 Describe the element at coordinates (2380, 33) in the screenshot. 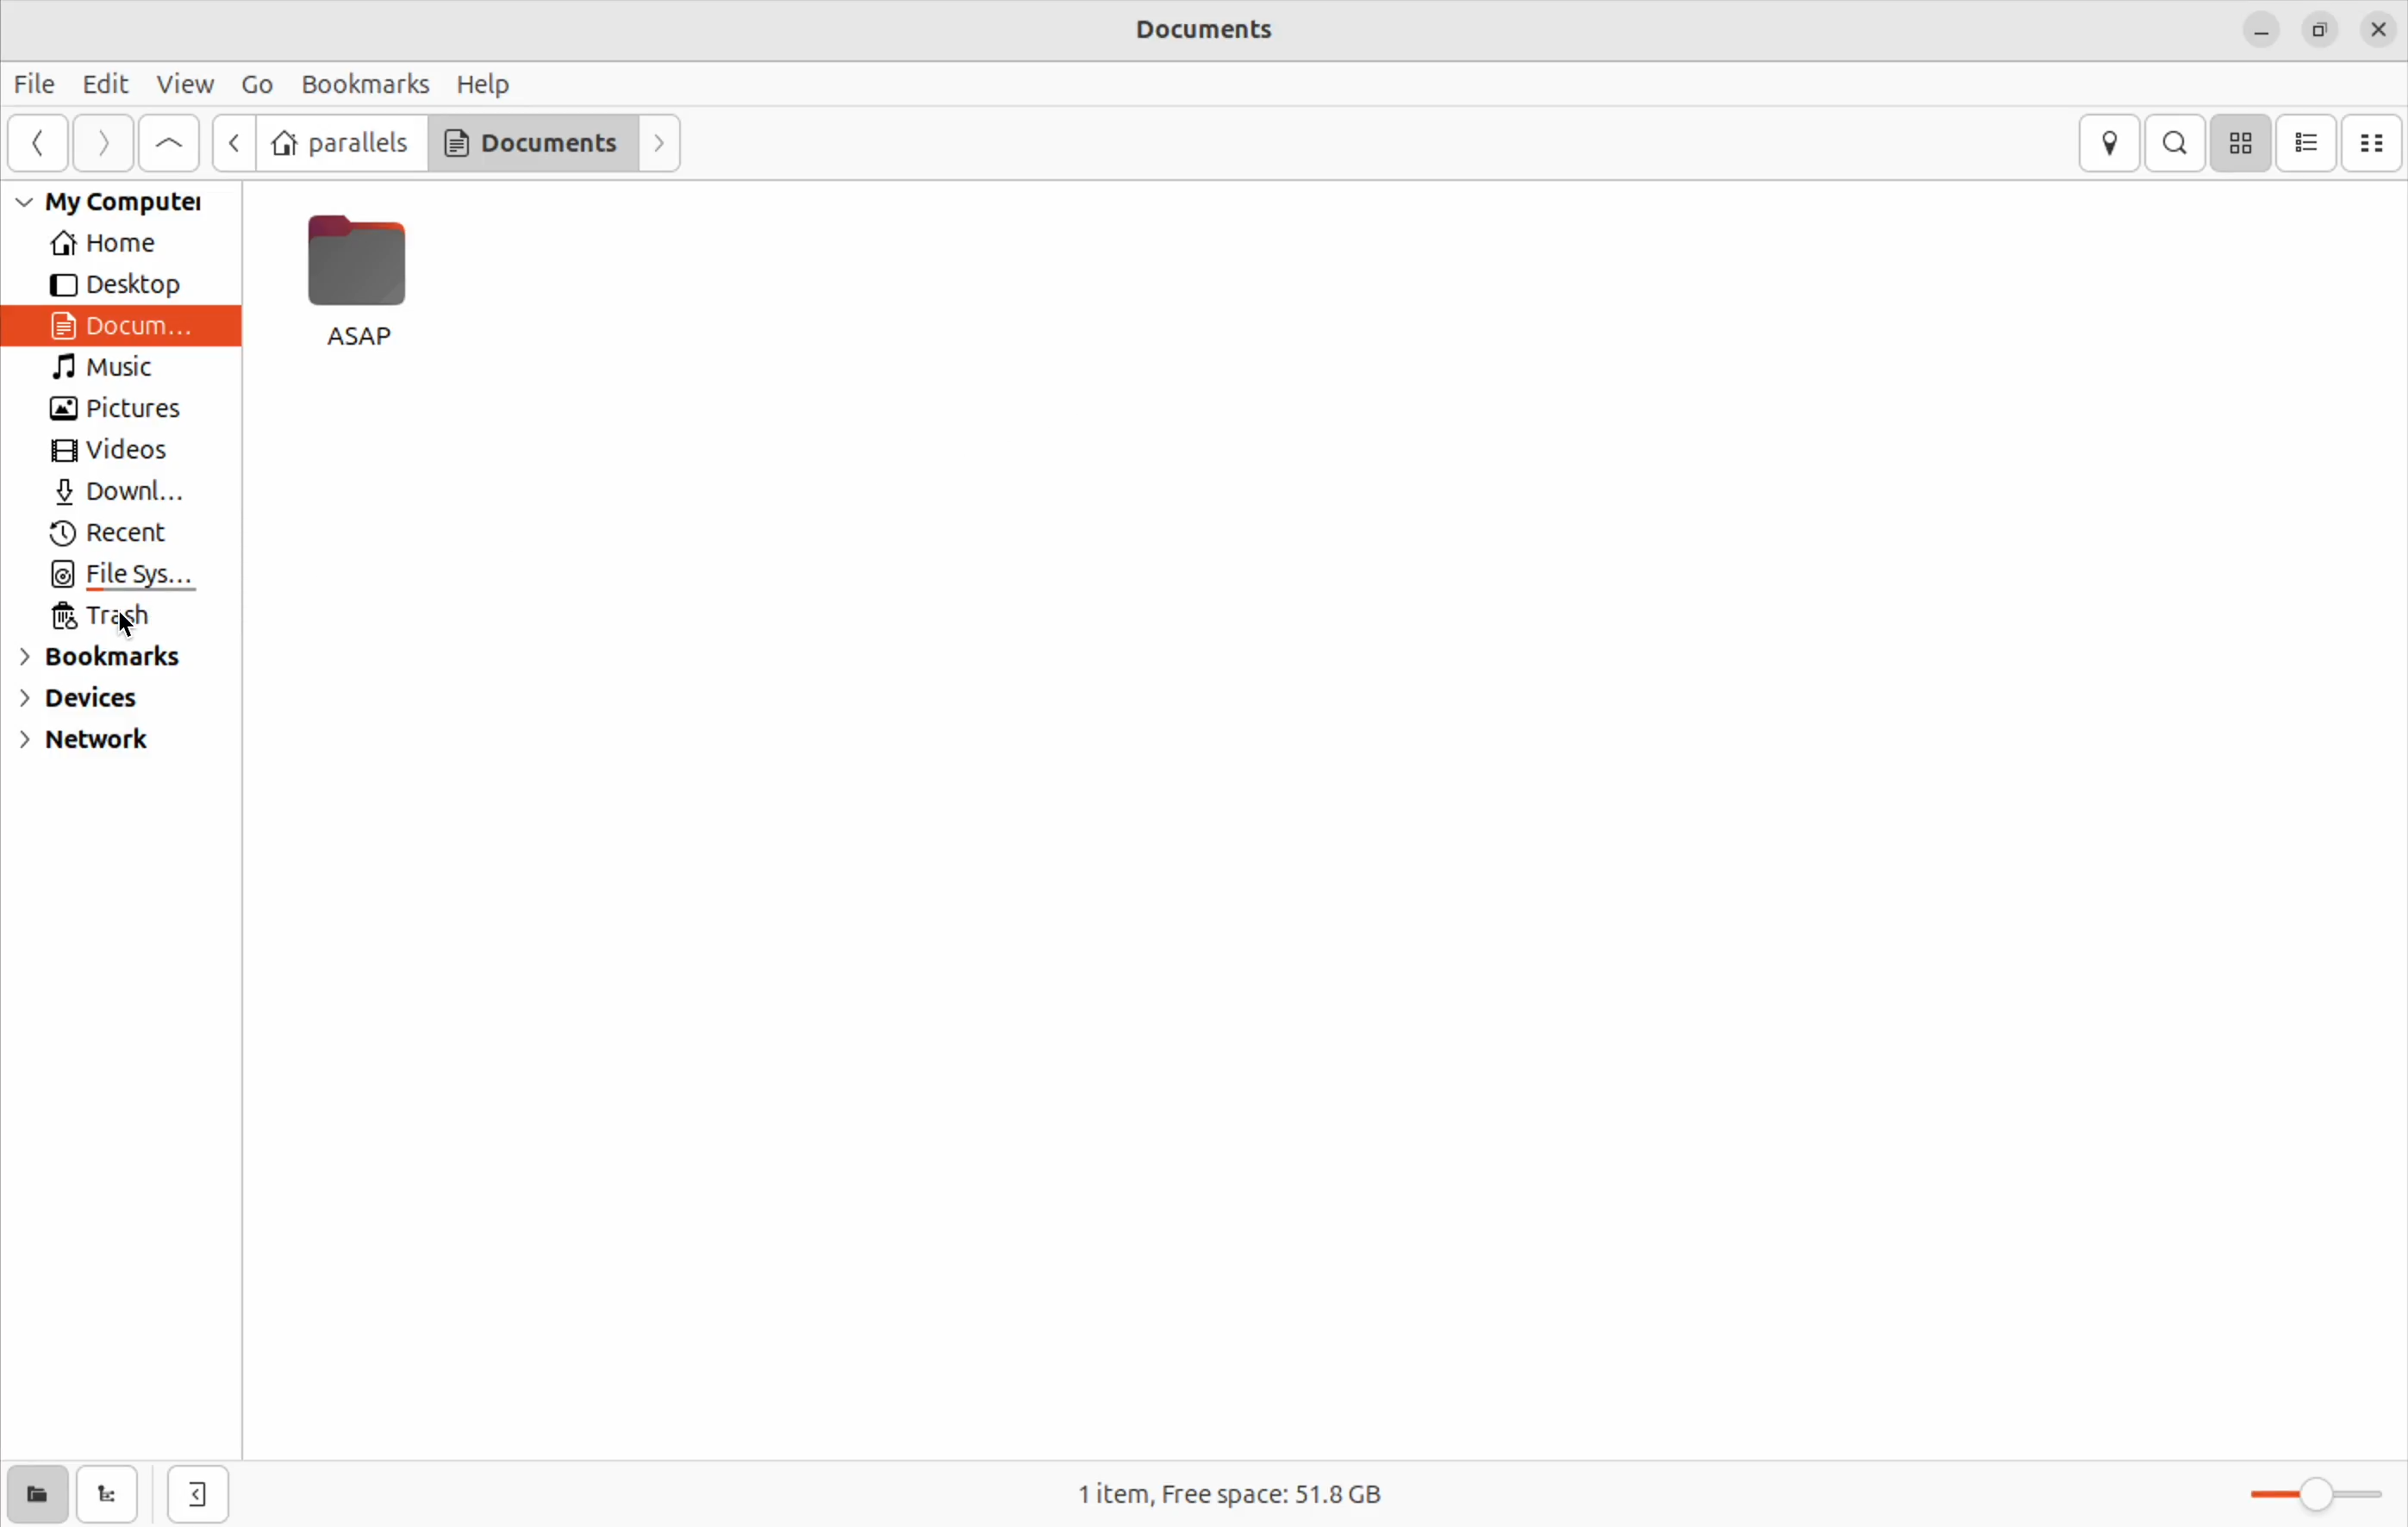

I see `close` at that location.